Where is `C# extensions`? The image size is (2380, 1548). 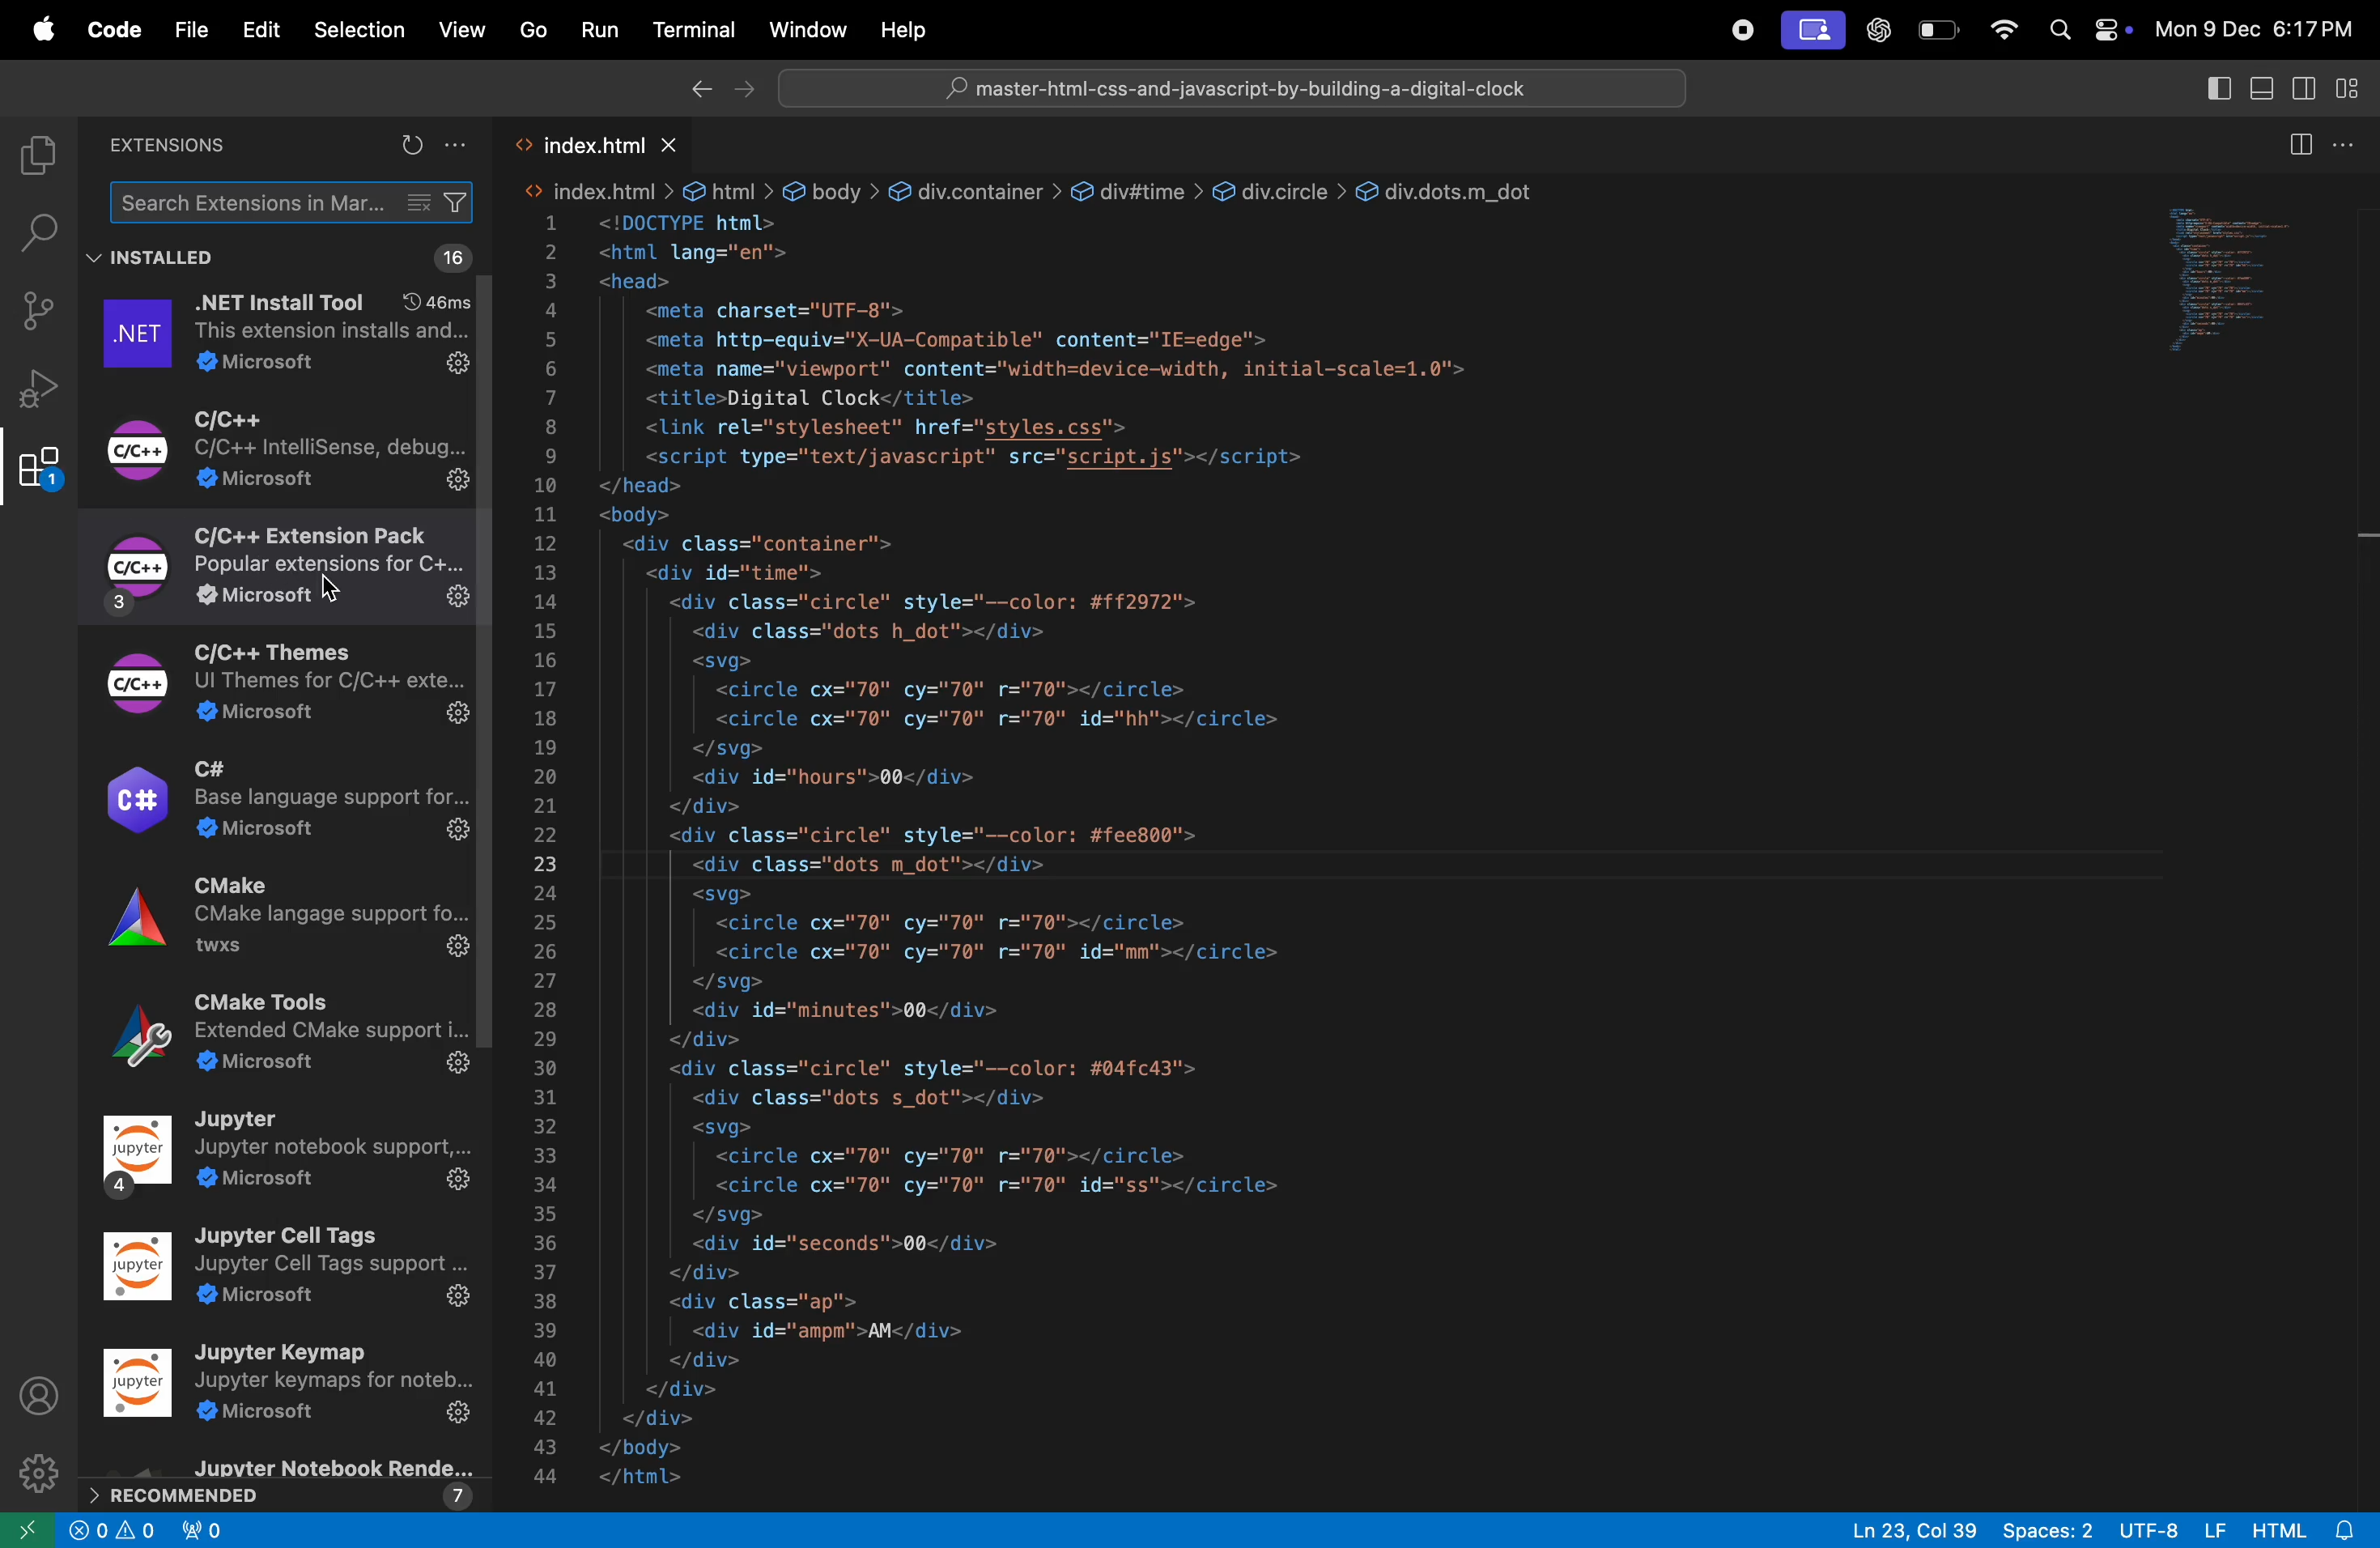 C# extensions is located at coordinates (285, 802).